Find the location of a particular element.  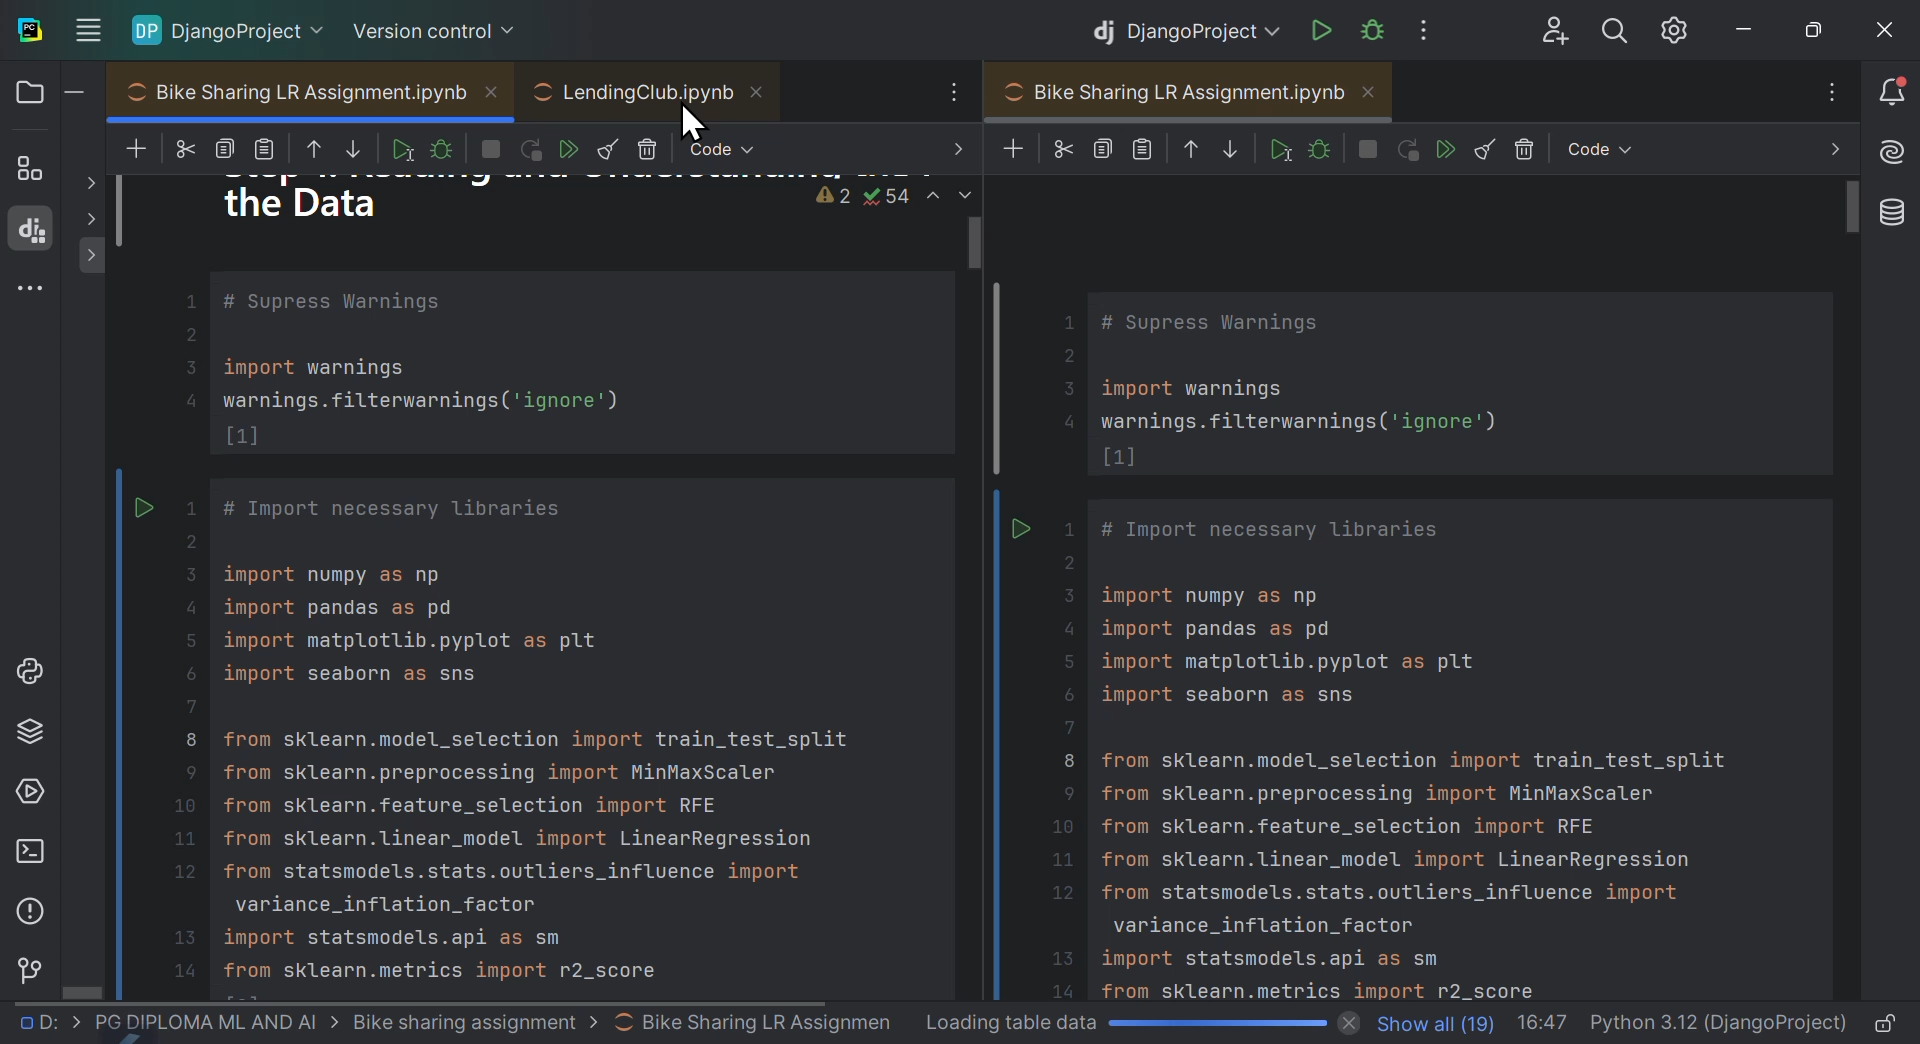

paste is located at coordinates (269, 148).